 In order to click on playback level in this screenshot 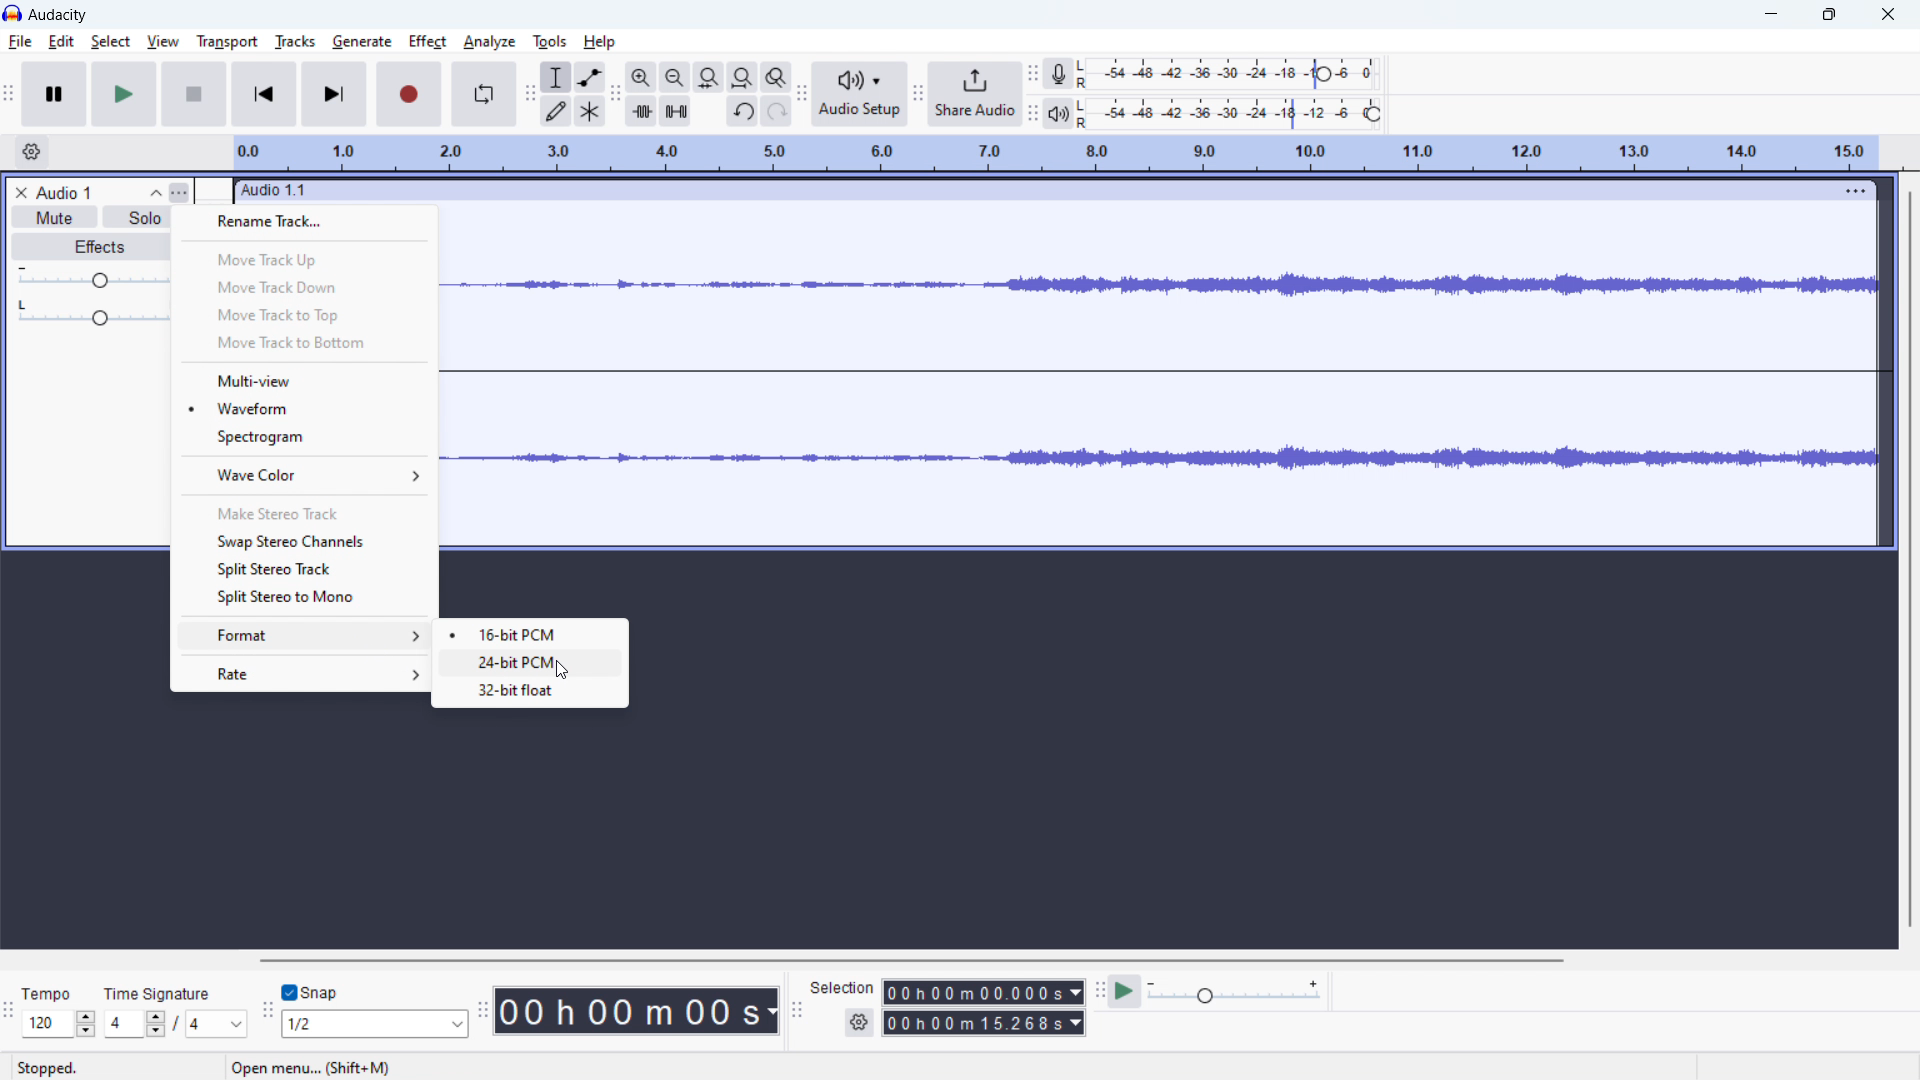, I will do `click(1235, 114)`.